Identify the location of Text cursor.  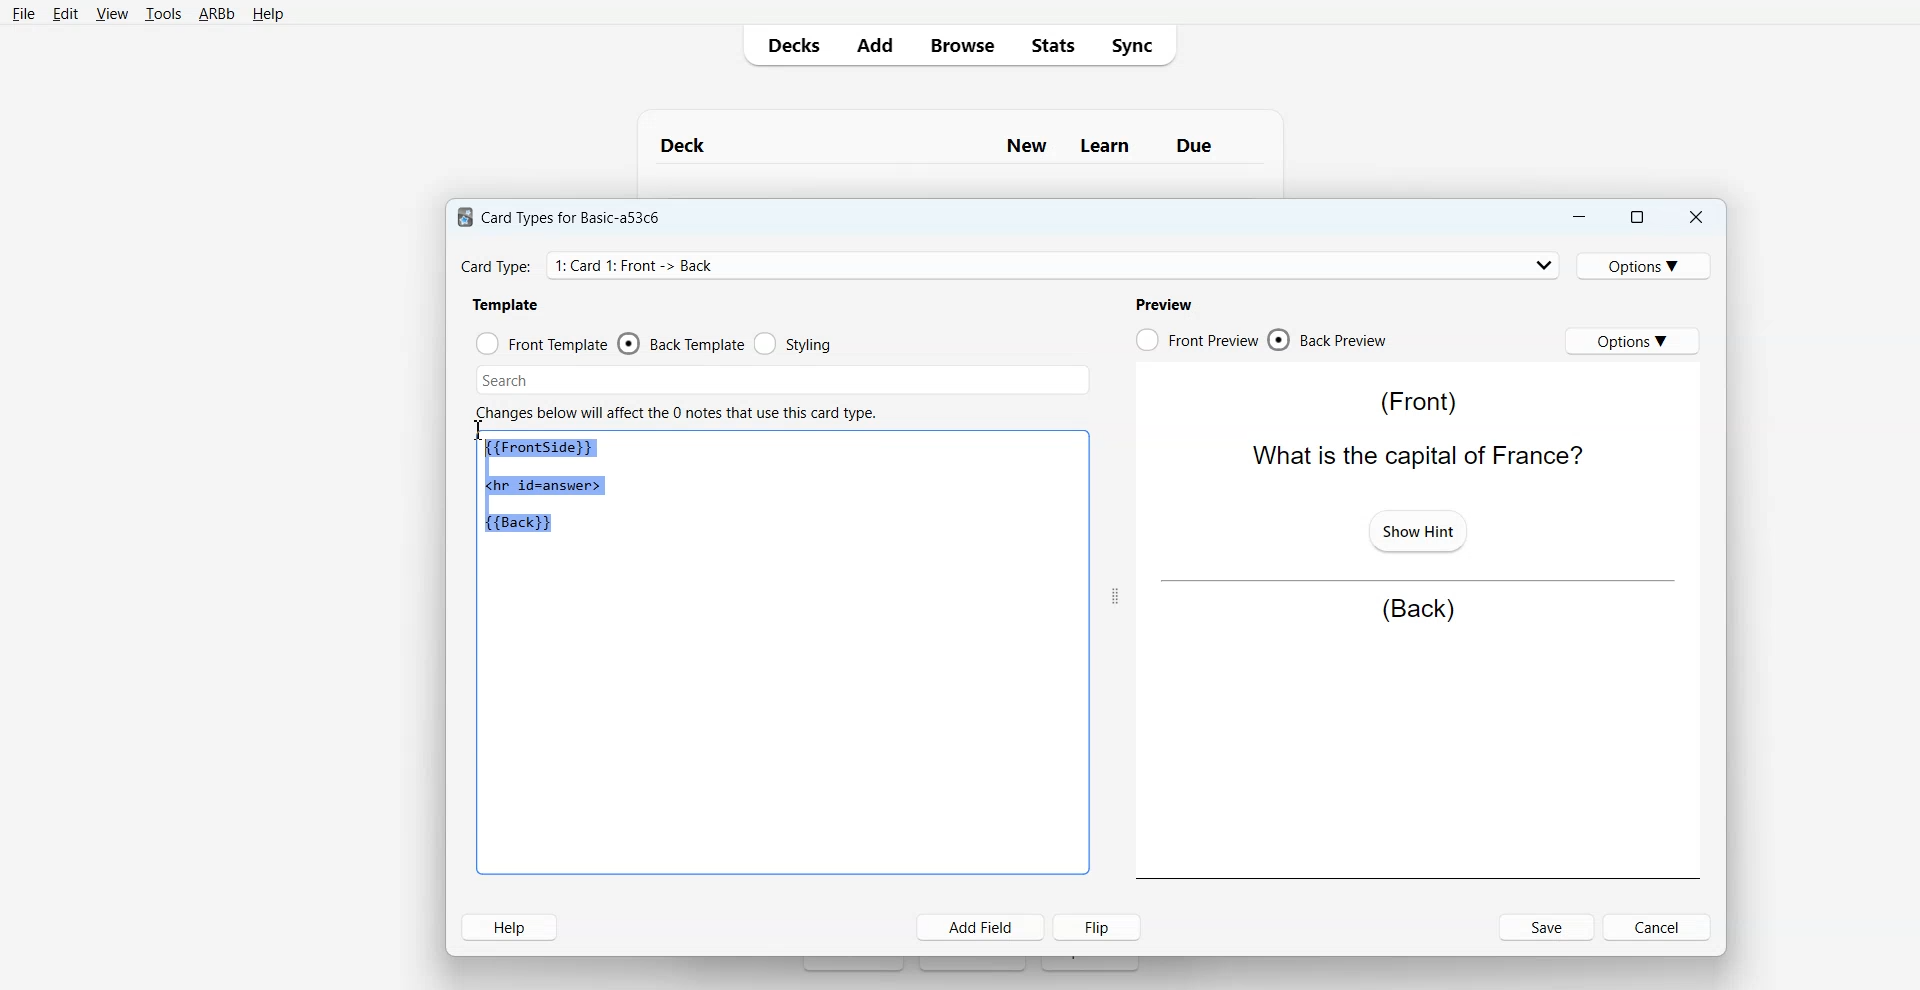
(479, 429).